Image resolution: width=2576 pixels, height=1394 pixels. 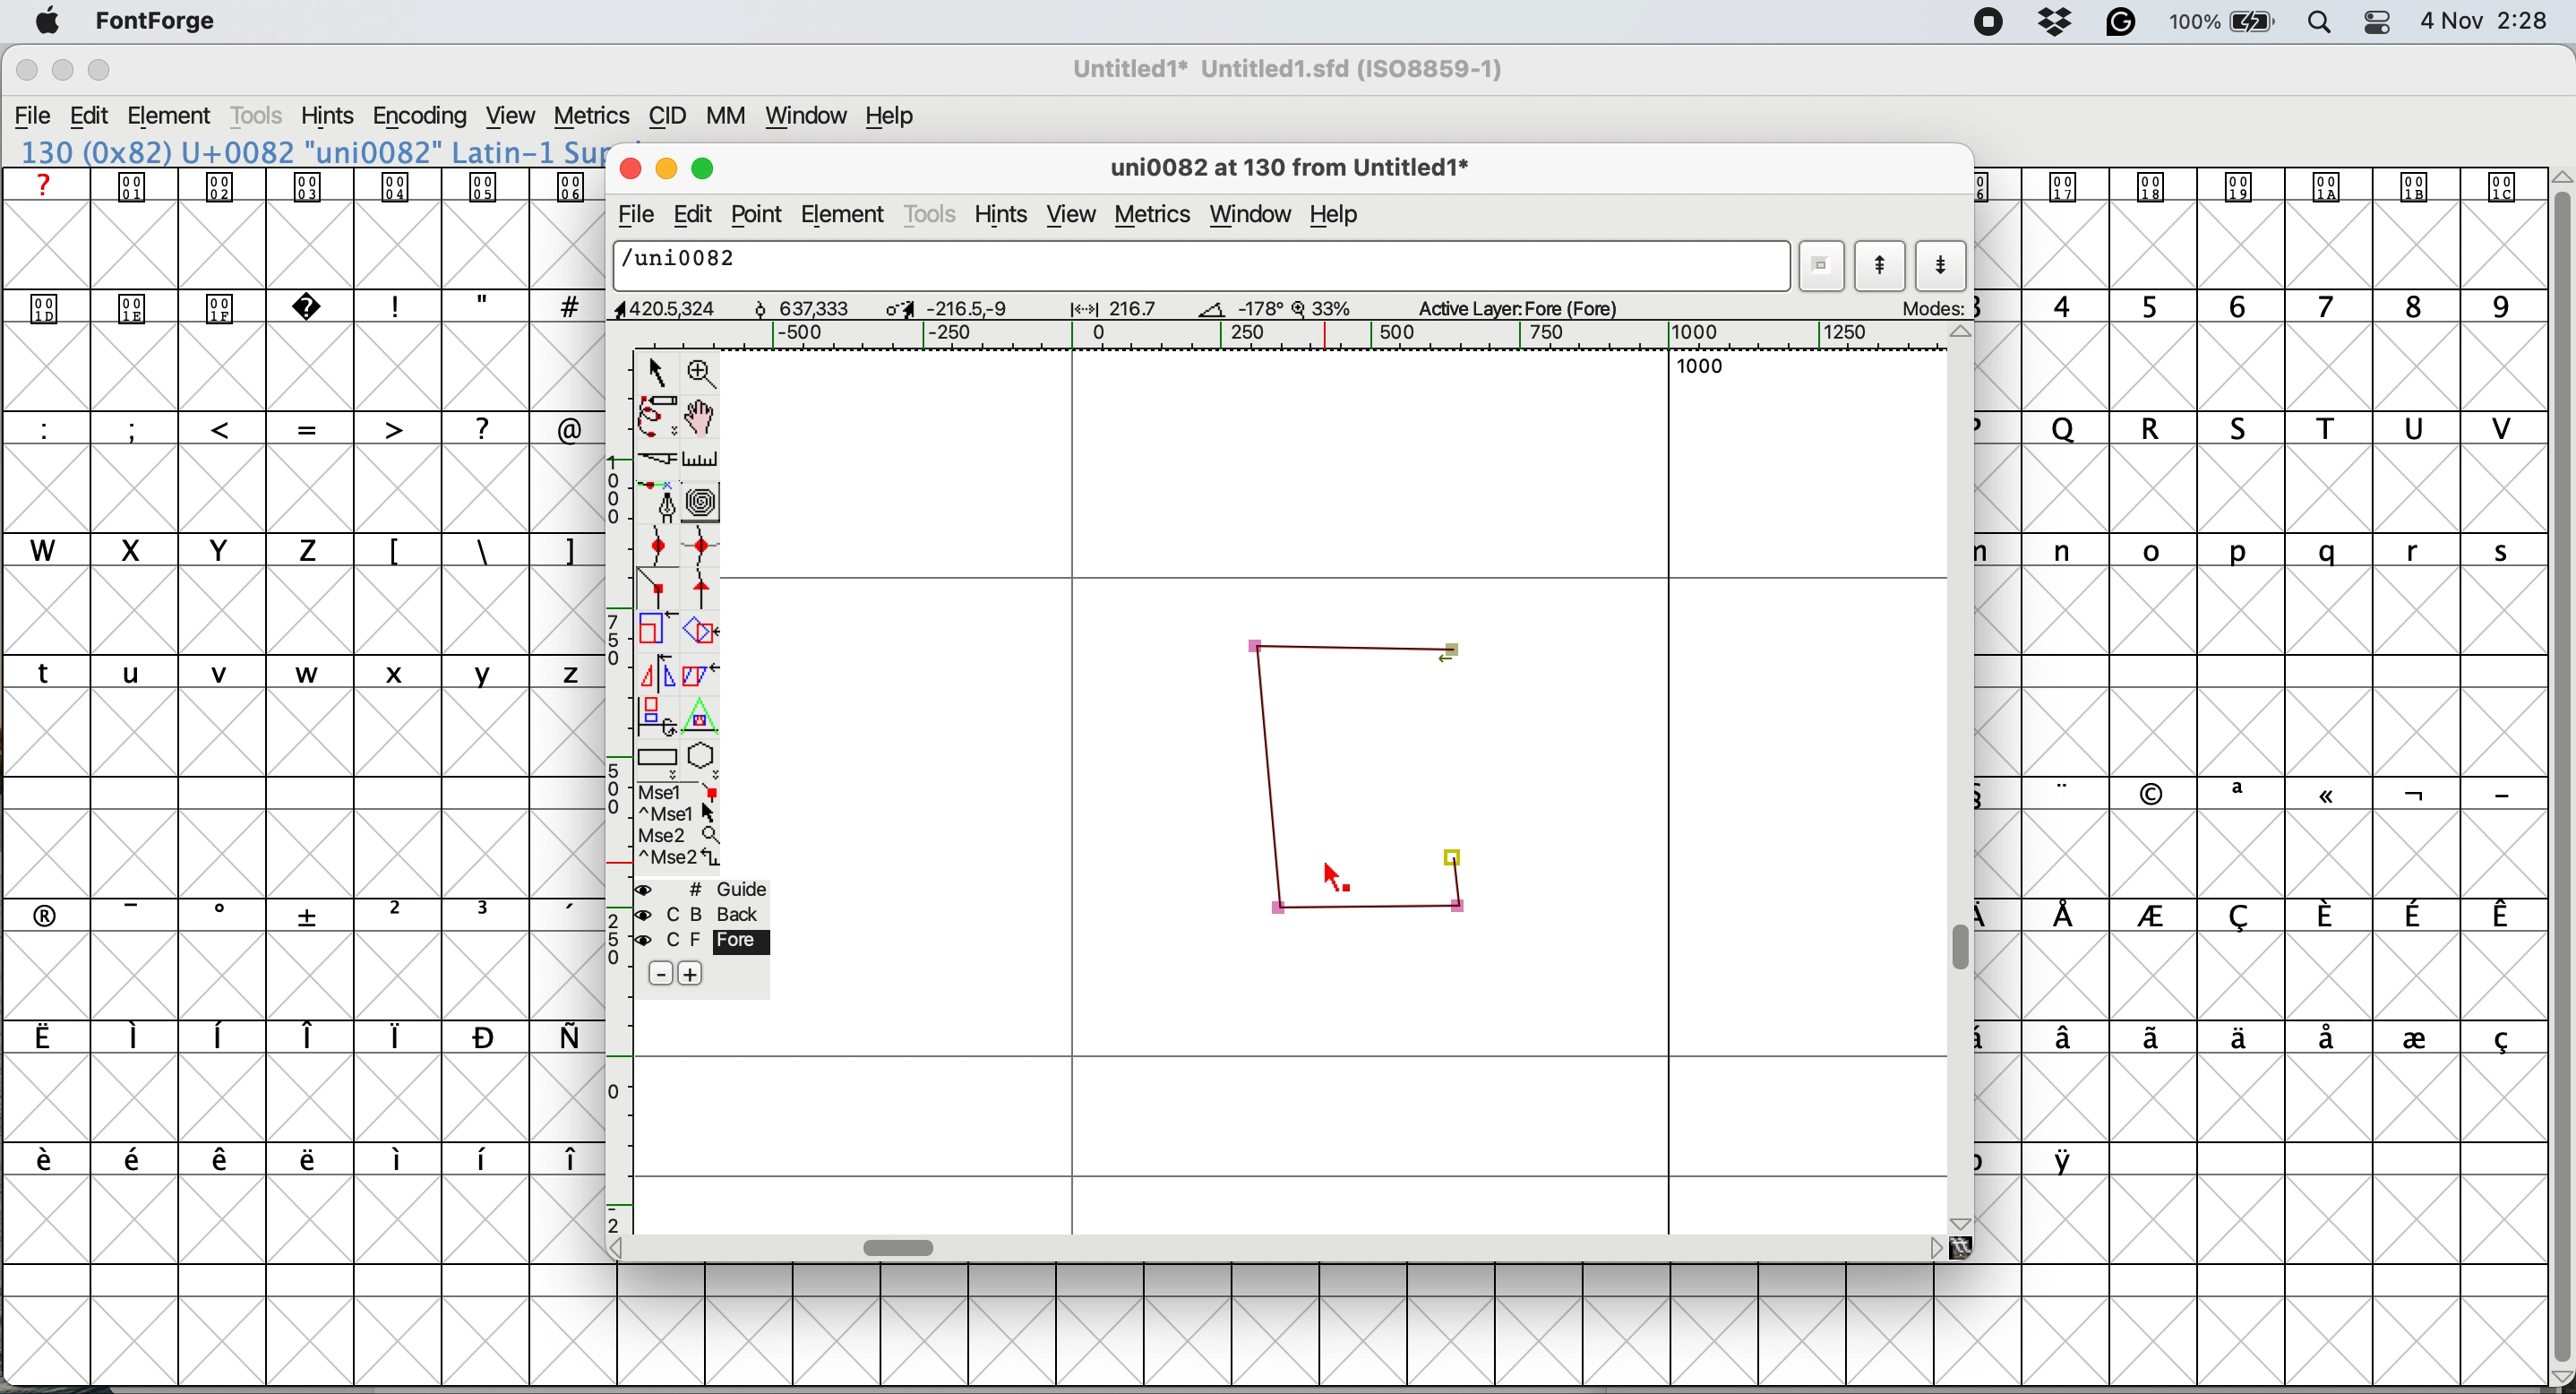 I want to click on cut splines in two, so click(x=662, y=459).